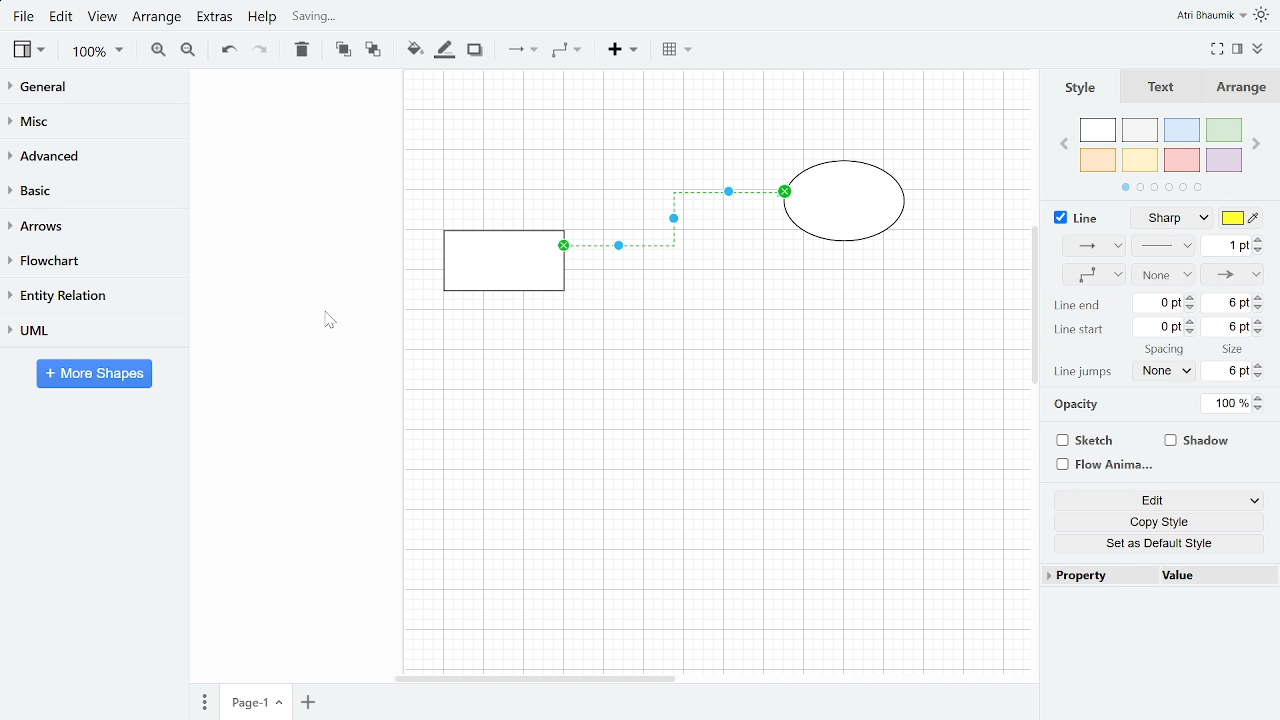 This screenshot has width=1280, height=720. I want to click on Increase line start spacing, so click(1191, 321).